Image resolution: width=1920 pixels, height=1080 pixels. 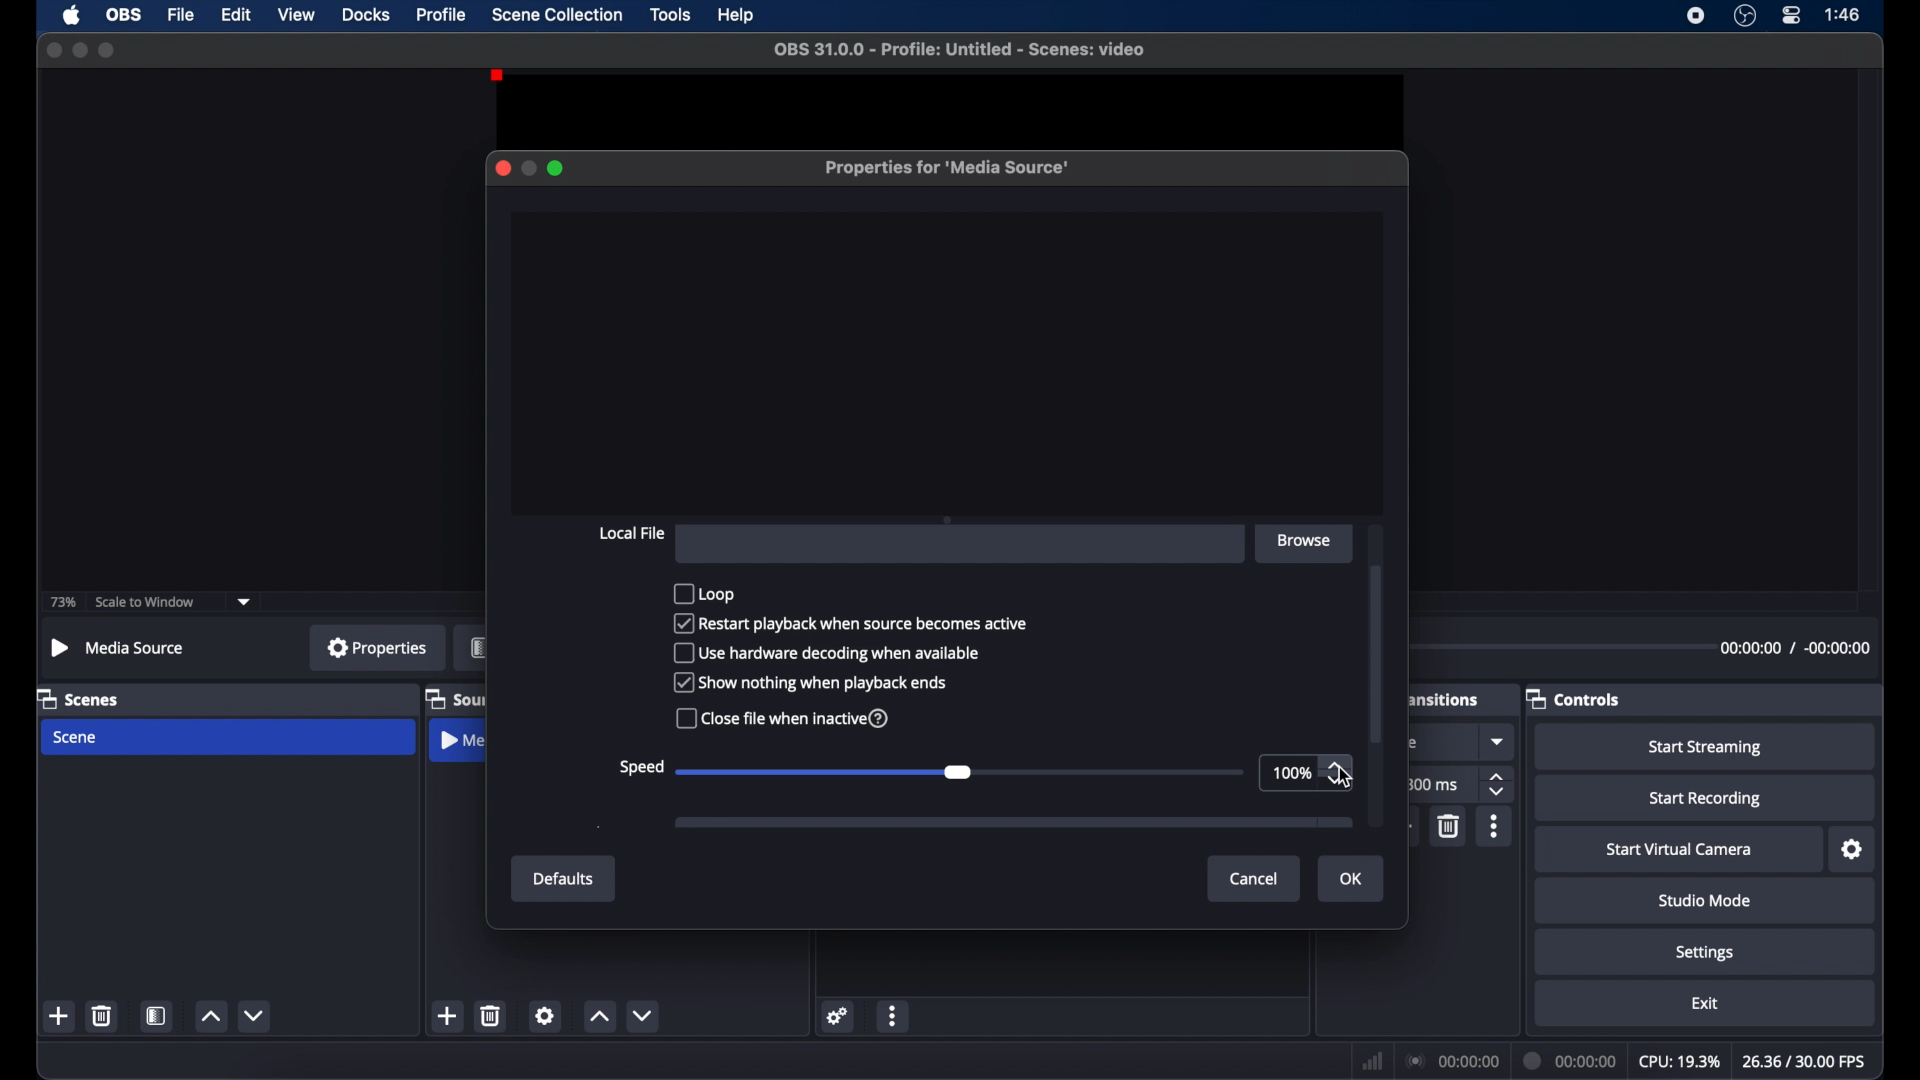 I want to click on delete, so click(x=491, y=1015).